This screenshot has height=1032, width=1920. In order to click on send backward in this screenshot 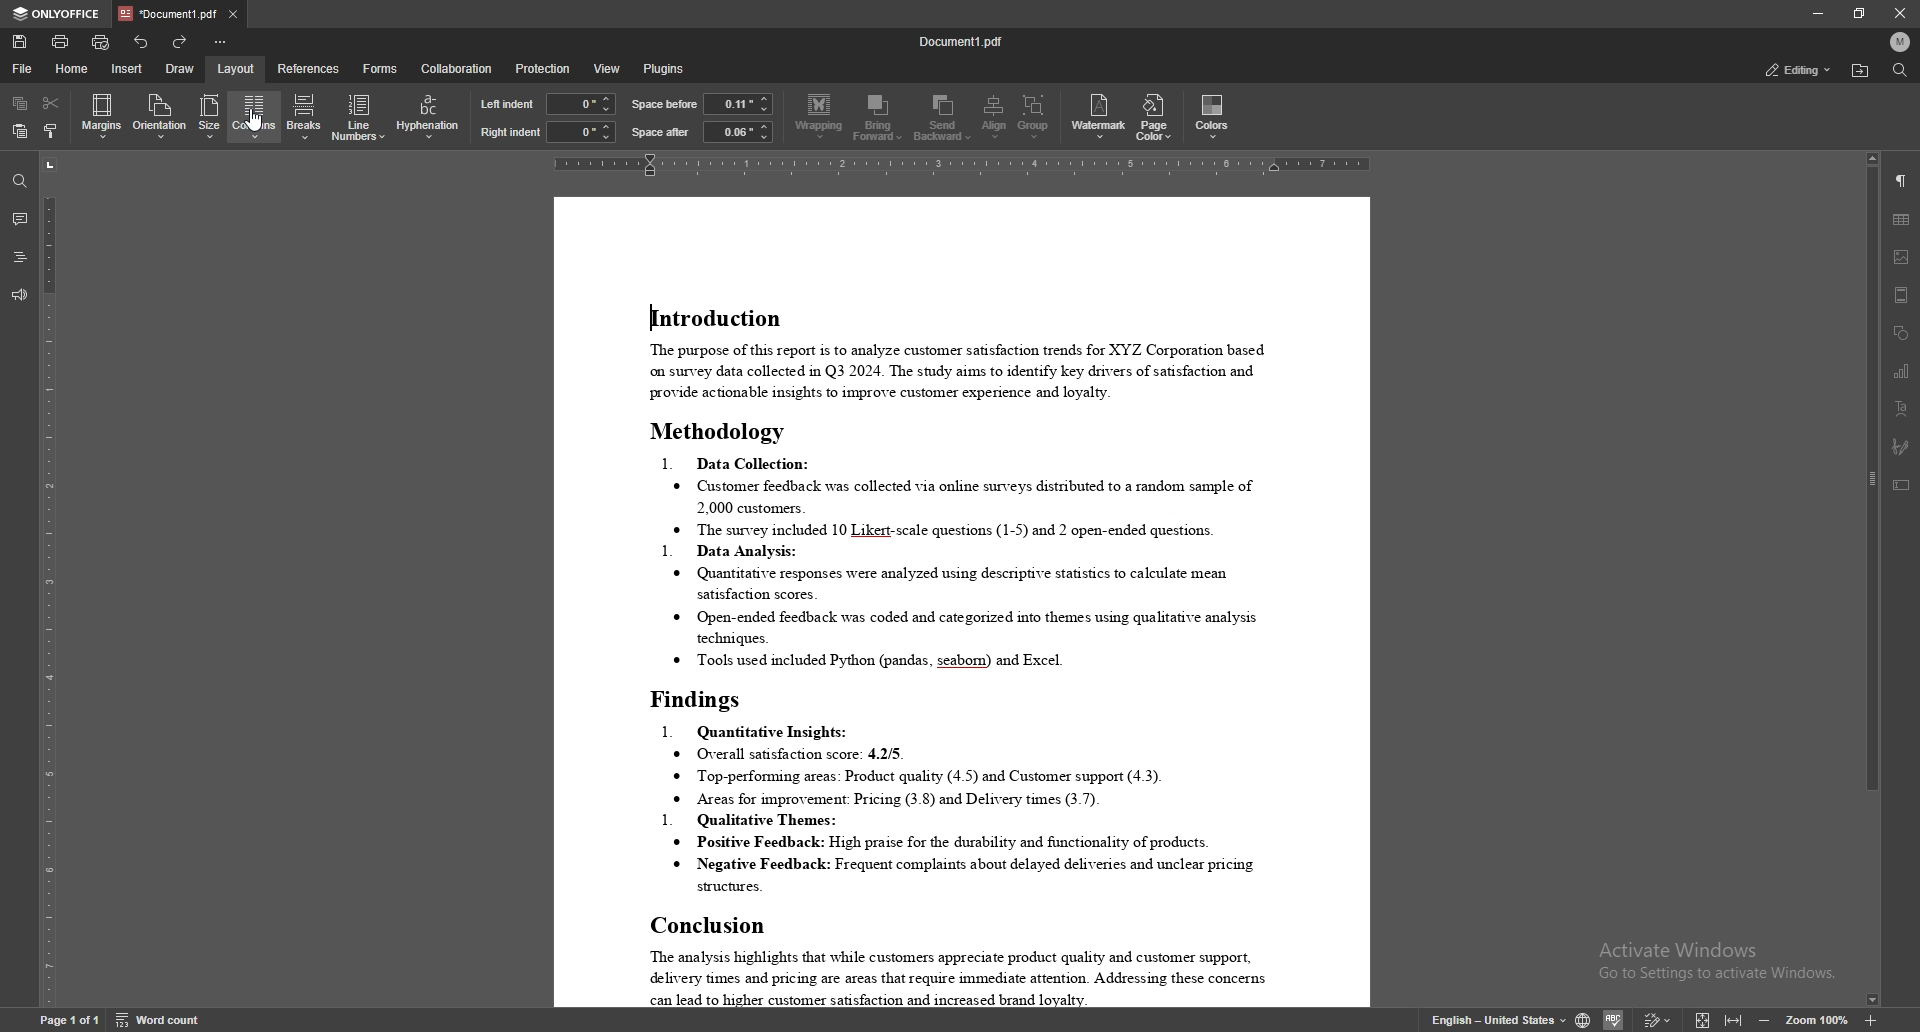, I will do `click(943, 118)`.